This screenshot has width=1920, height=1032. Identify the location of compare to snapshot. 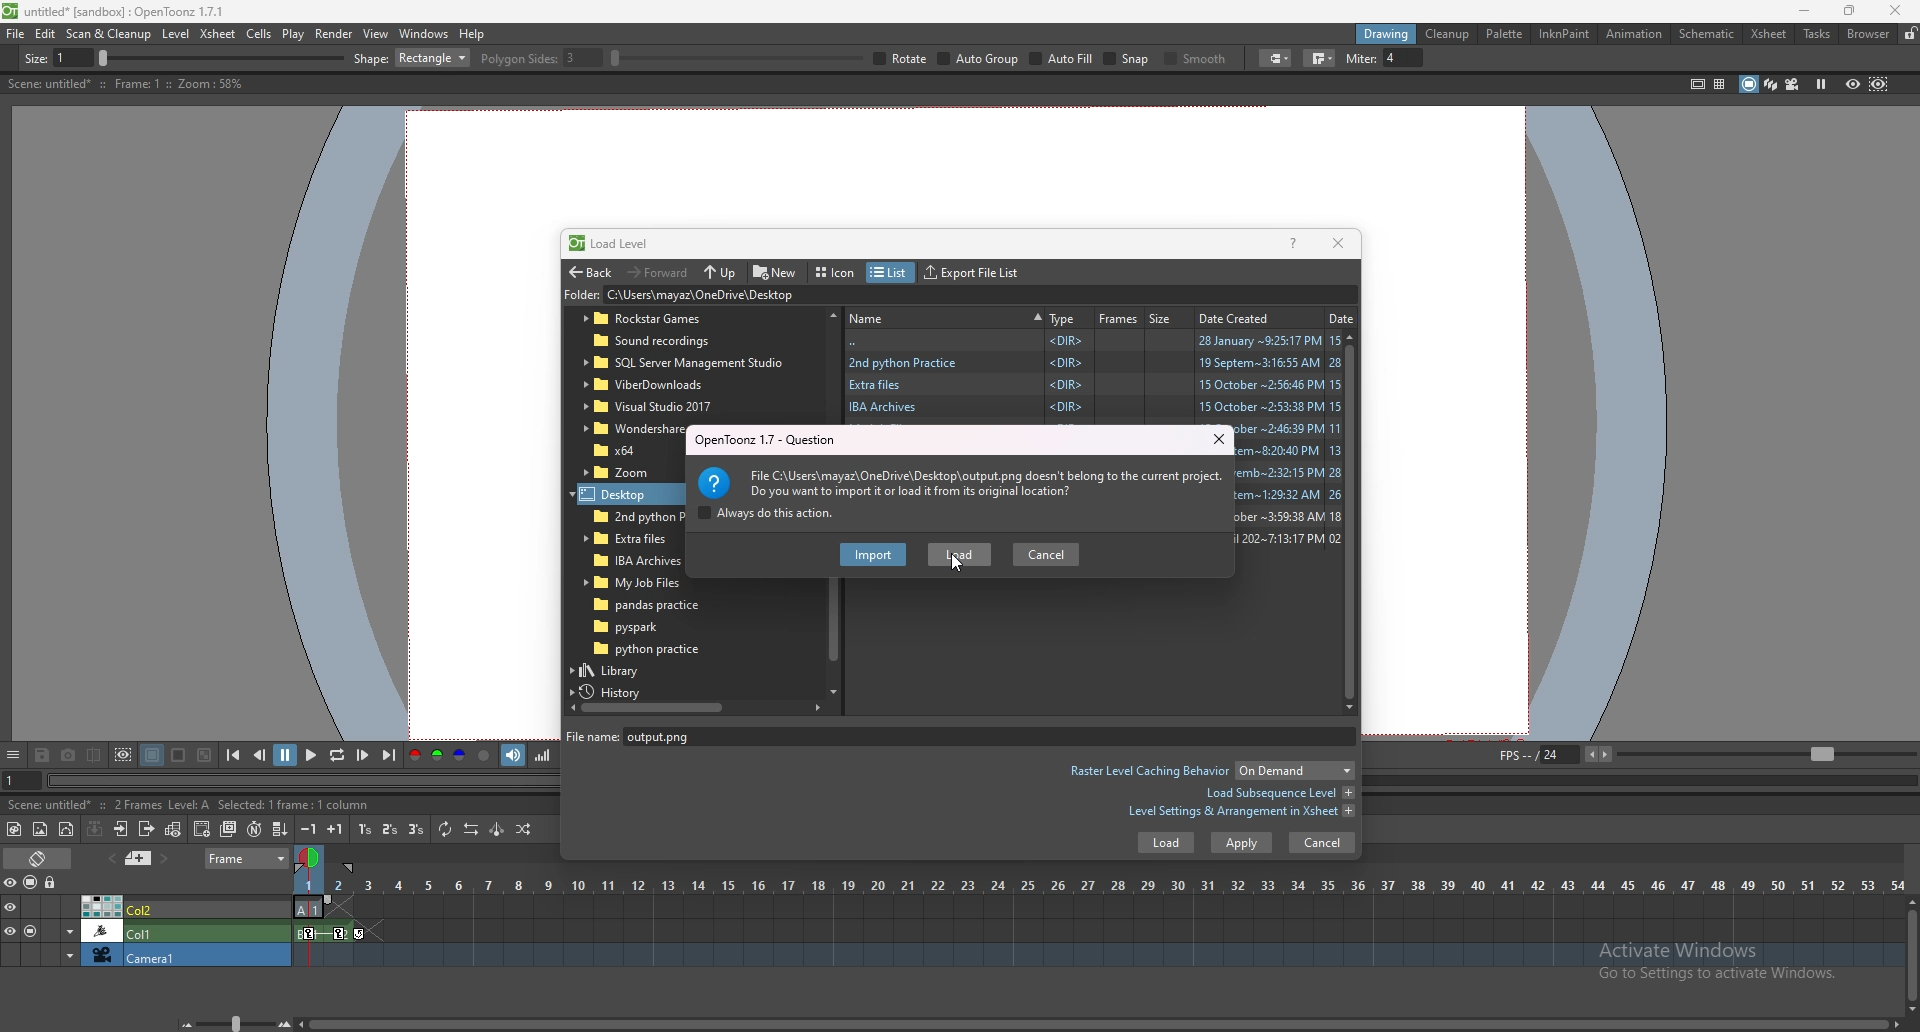
(96, 754).